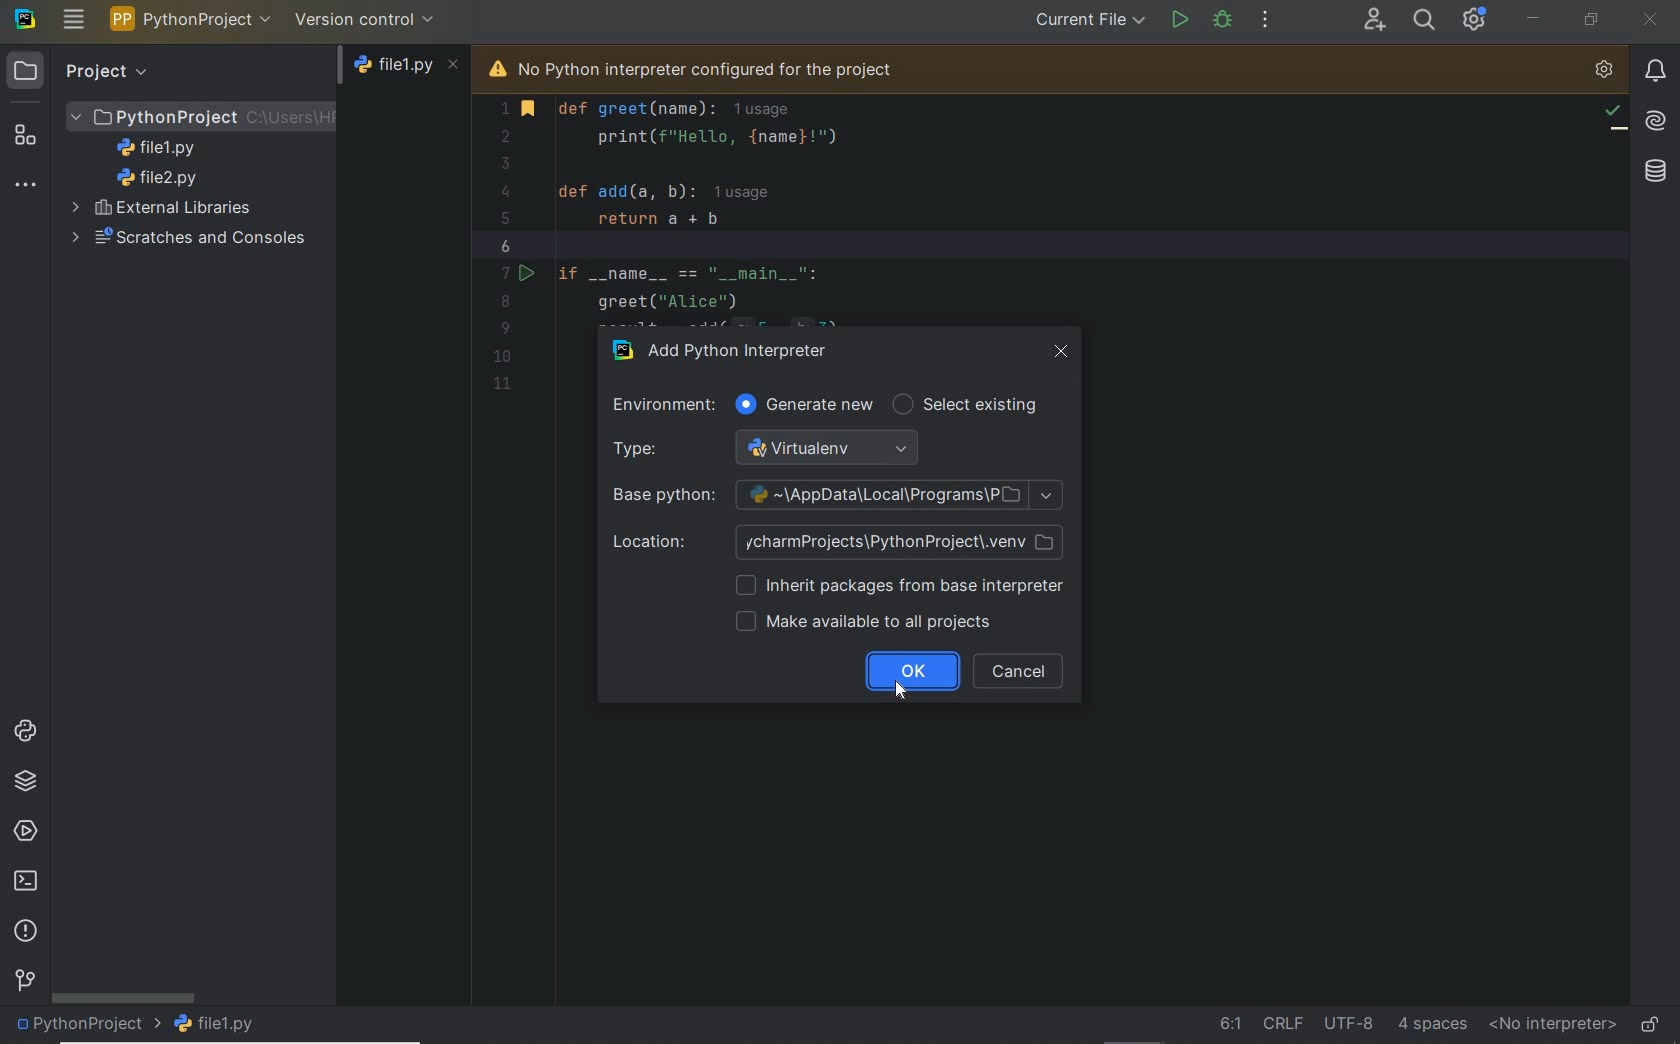 The image size is (1680, 1044). I want to click on notifications, so click(1655, 70).